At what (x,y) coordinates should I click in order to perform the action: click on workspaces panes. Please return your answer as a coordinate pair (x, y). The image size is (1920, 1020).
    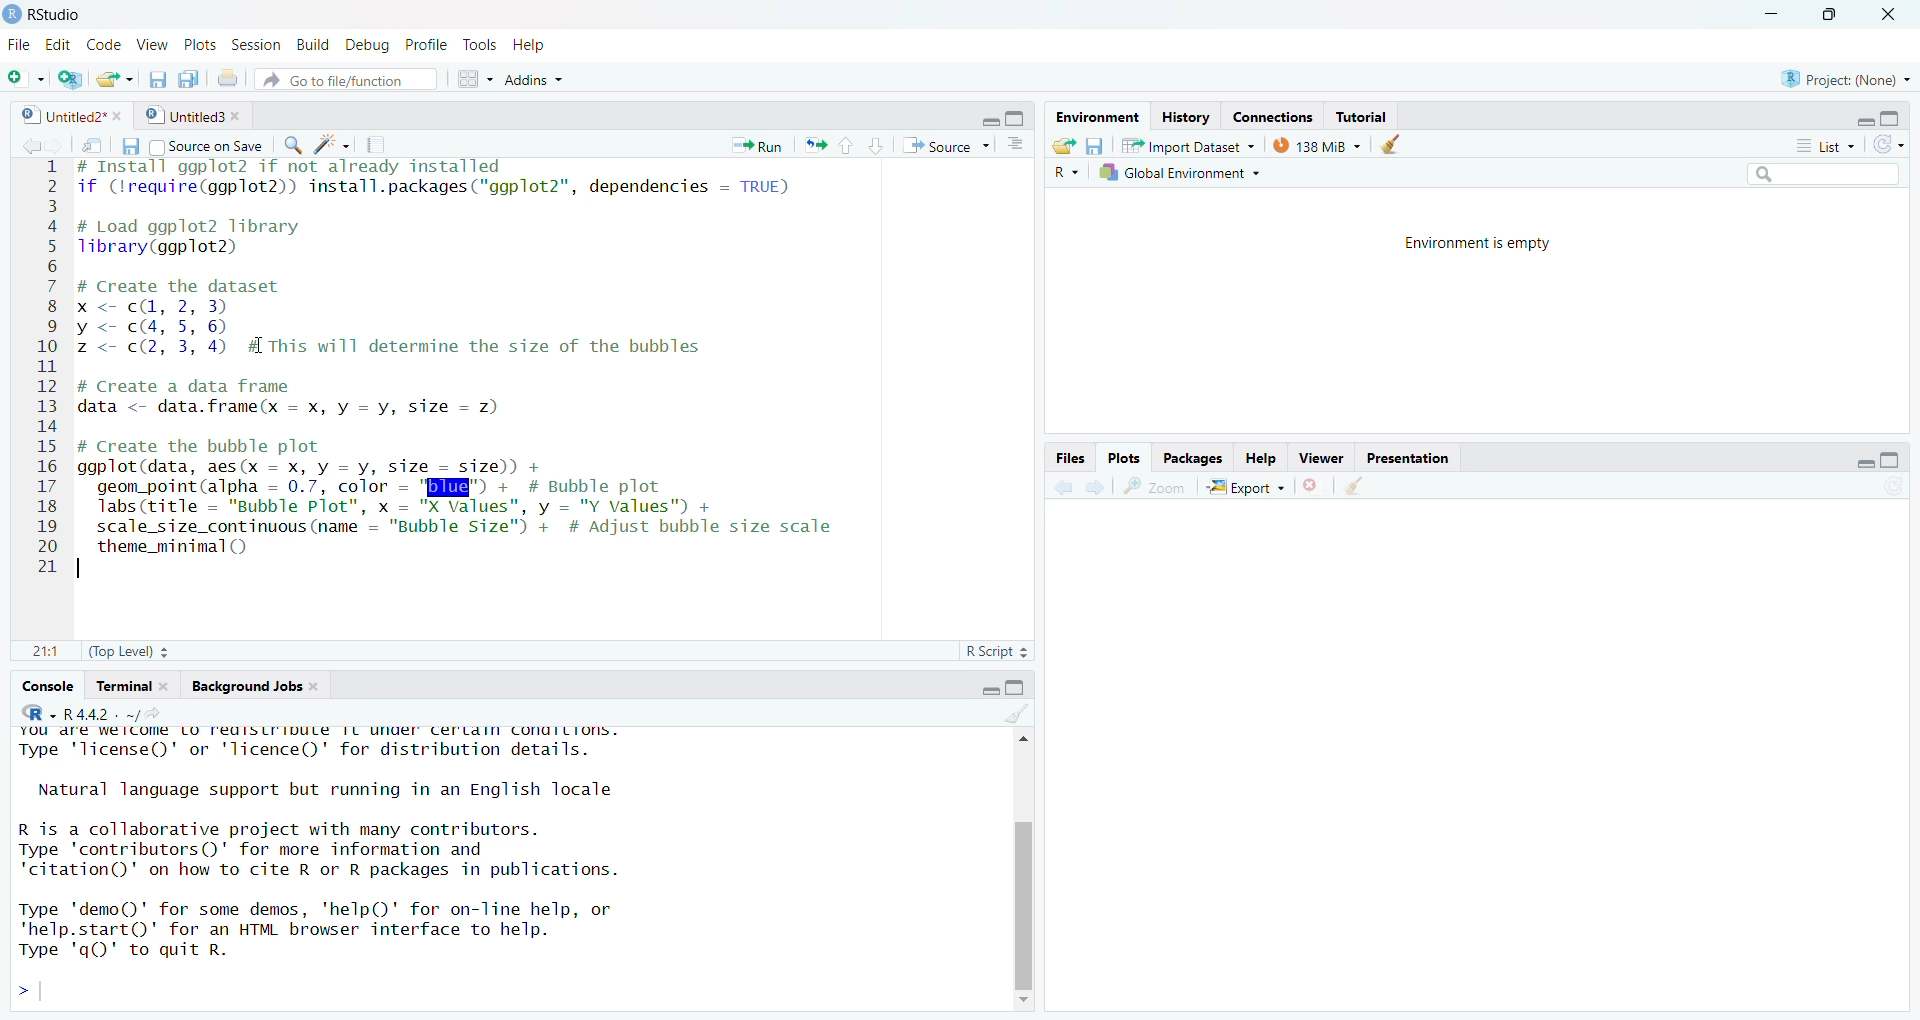
    Looking at the image, I should click on (470, 79).